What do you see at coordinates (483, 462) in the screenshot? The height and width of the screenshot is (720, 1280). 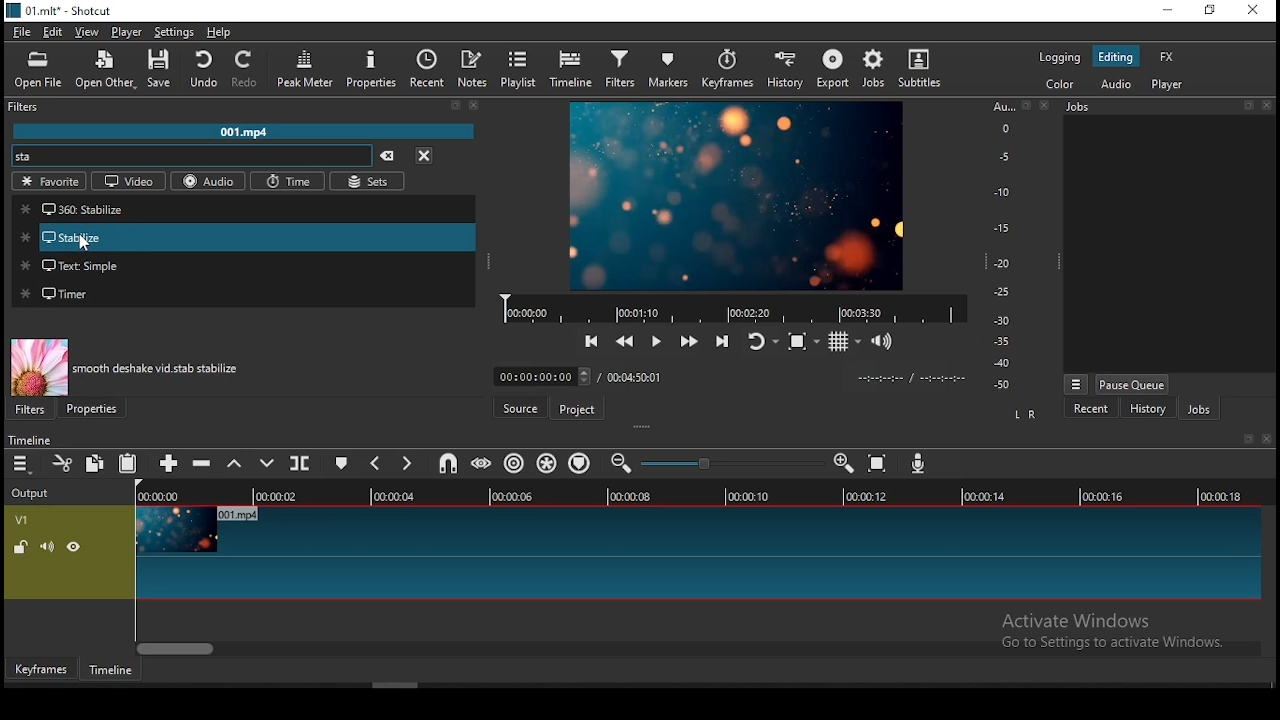 I see `scrub while dragging` at bounding box center [483, 462].